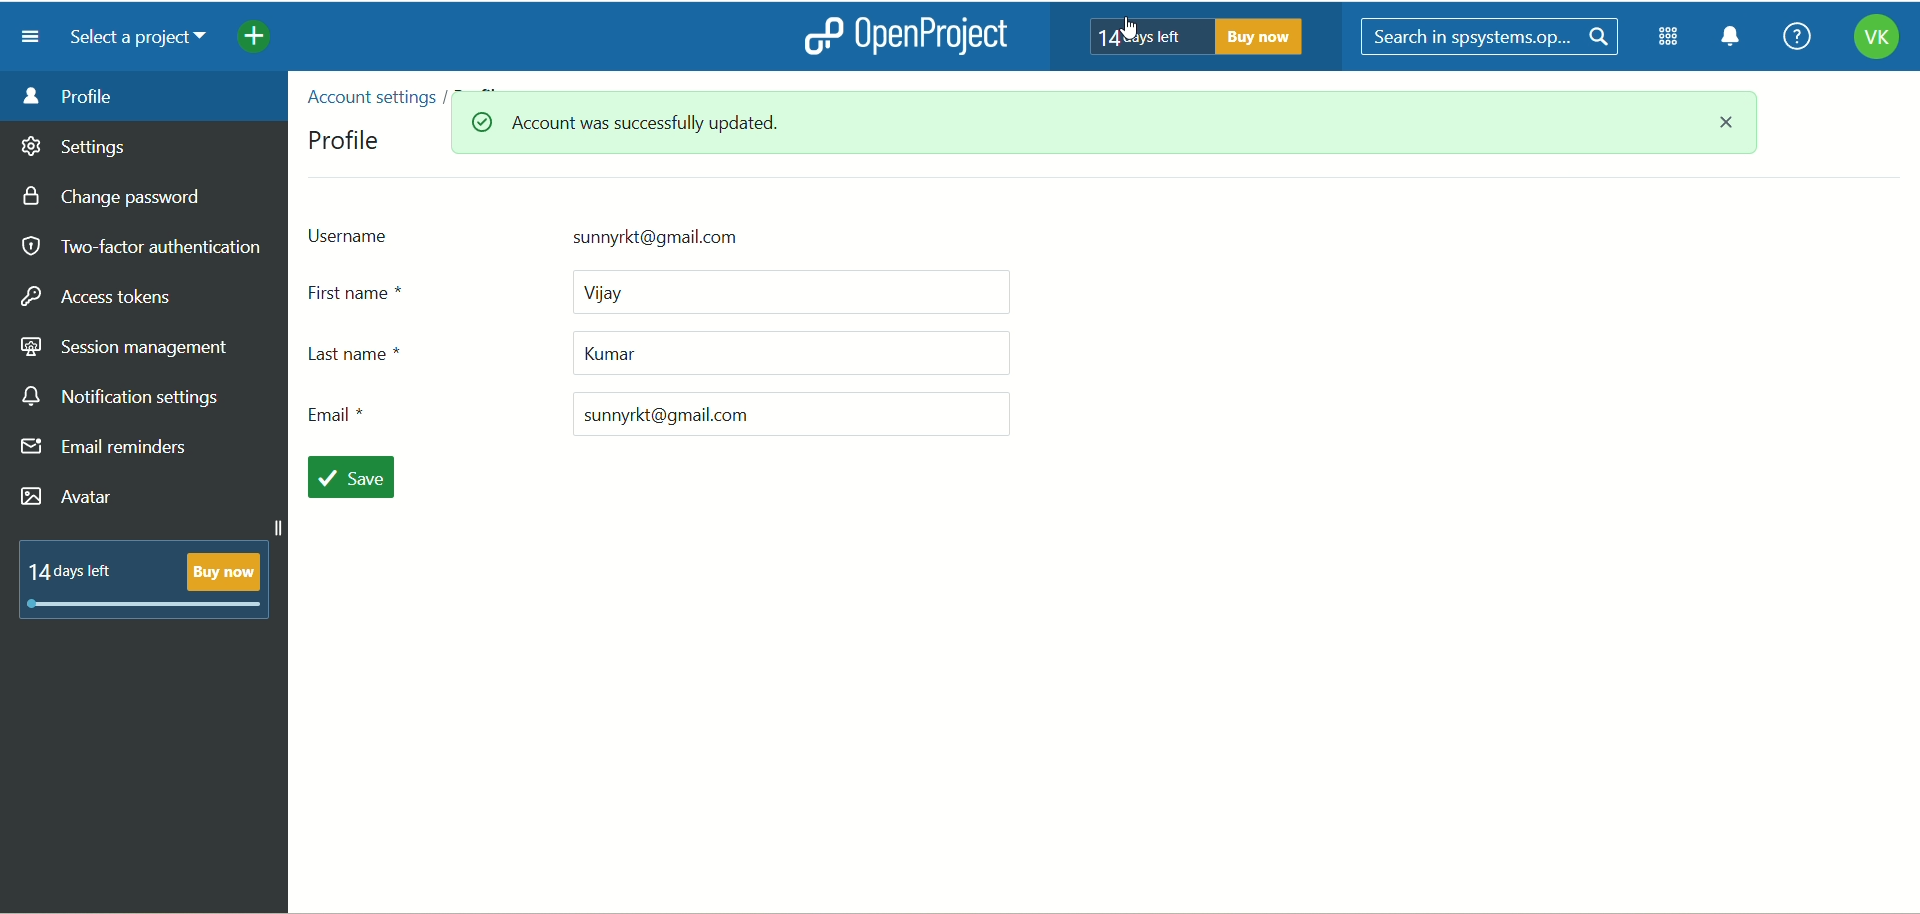  What do you see at coordinates (821, 35) in the screenshot?
I see `logo` at bounding box center [821, 35].